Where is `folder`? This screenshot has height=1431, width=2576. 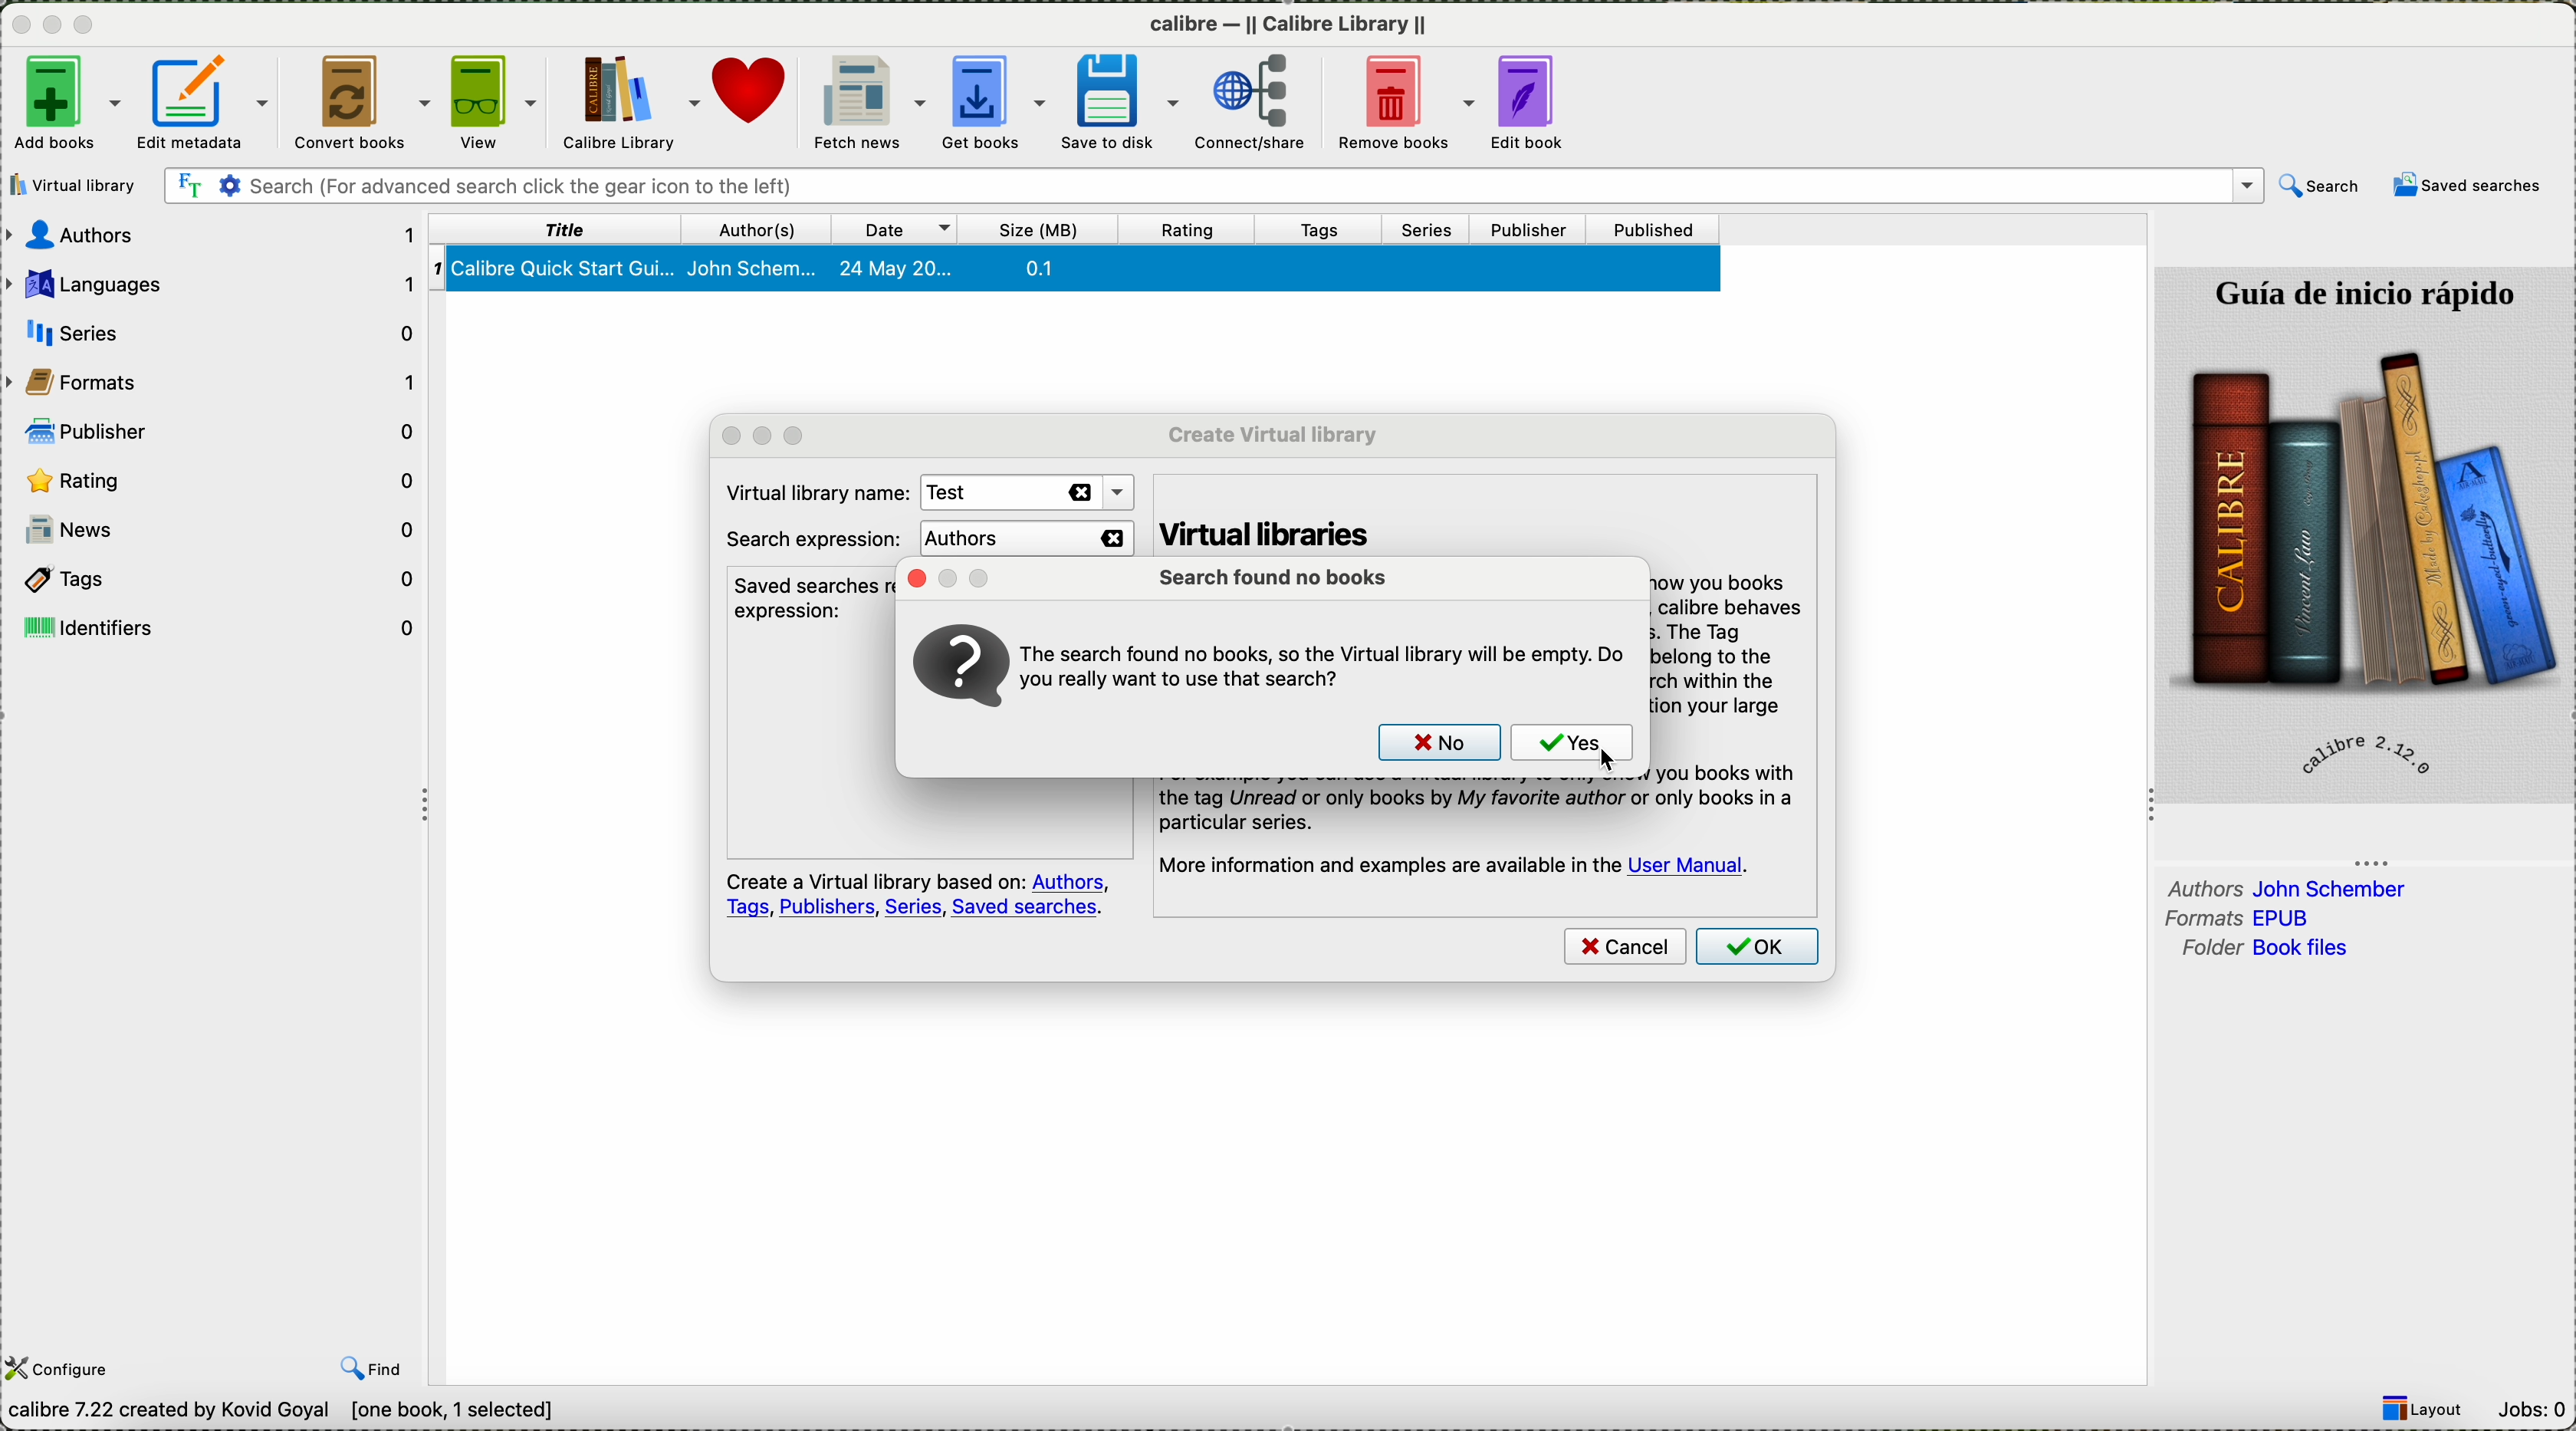 folder is located at coordinates (2260, 949).